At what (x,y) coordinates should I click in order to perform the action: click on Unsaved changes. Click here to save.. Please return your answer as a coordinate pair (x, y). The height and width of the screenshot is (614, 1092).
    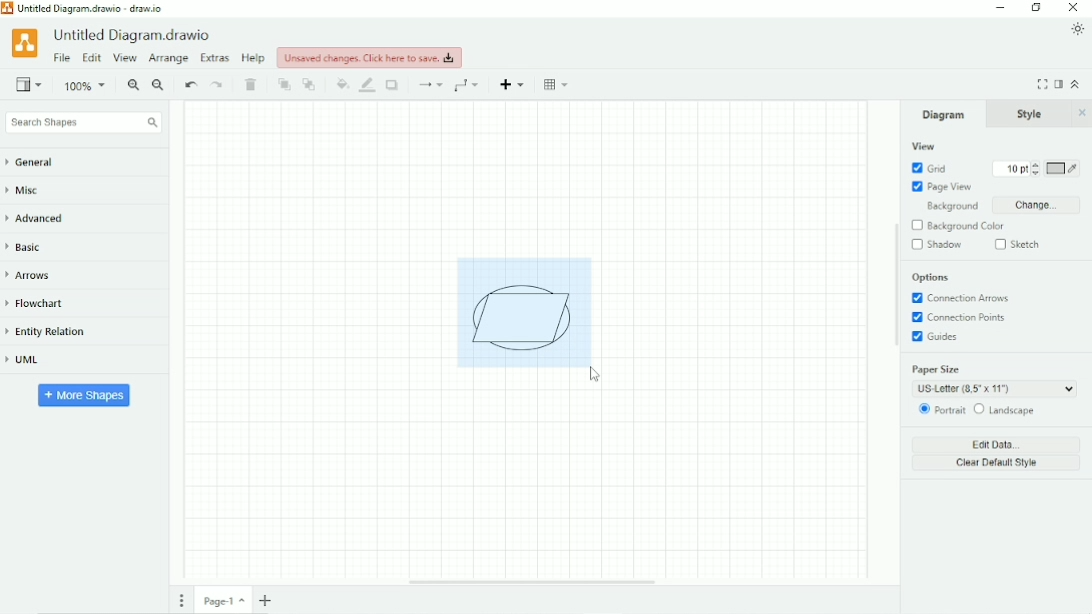
    Looking at the image, I should click on (370, 57).